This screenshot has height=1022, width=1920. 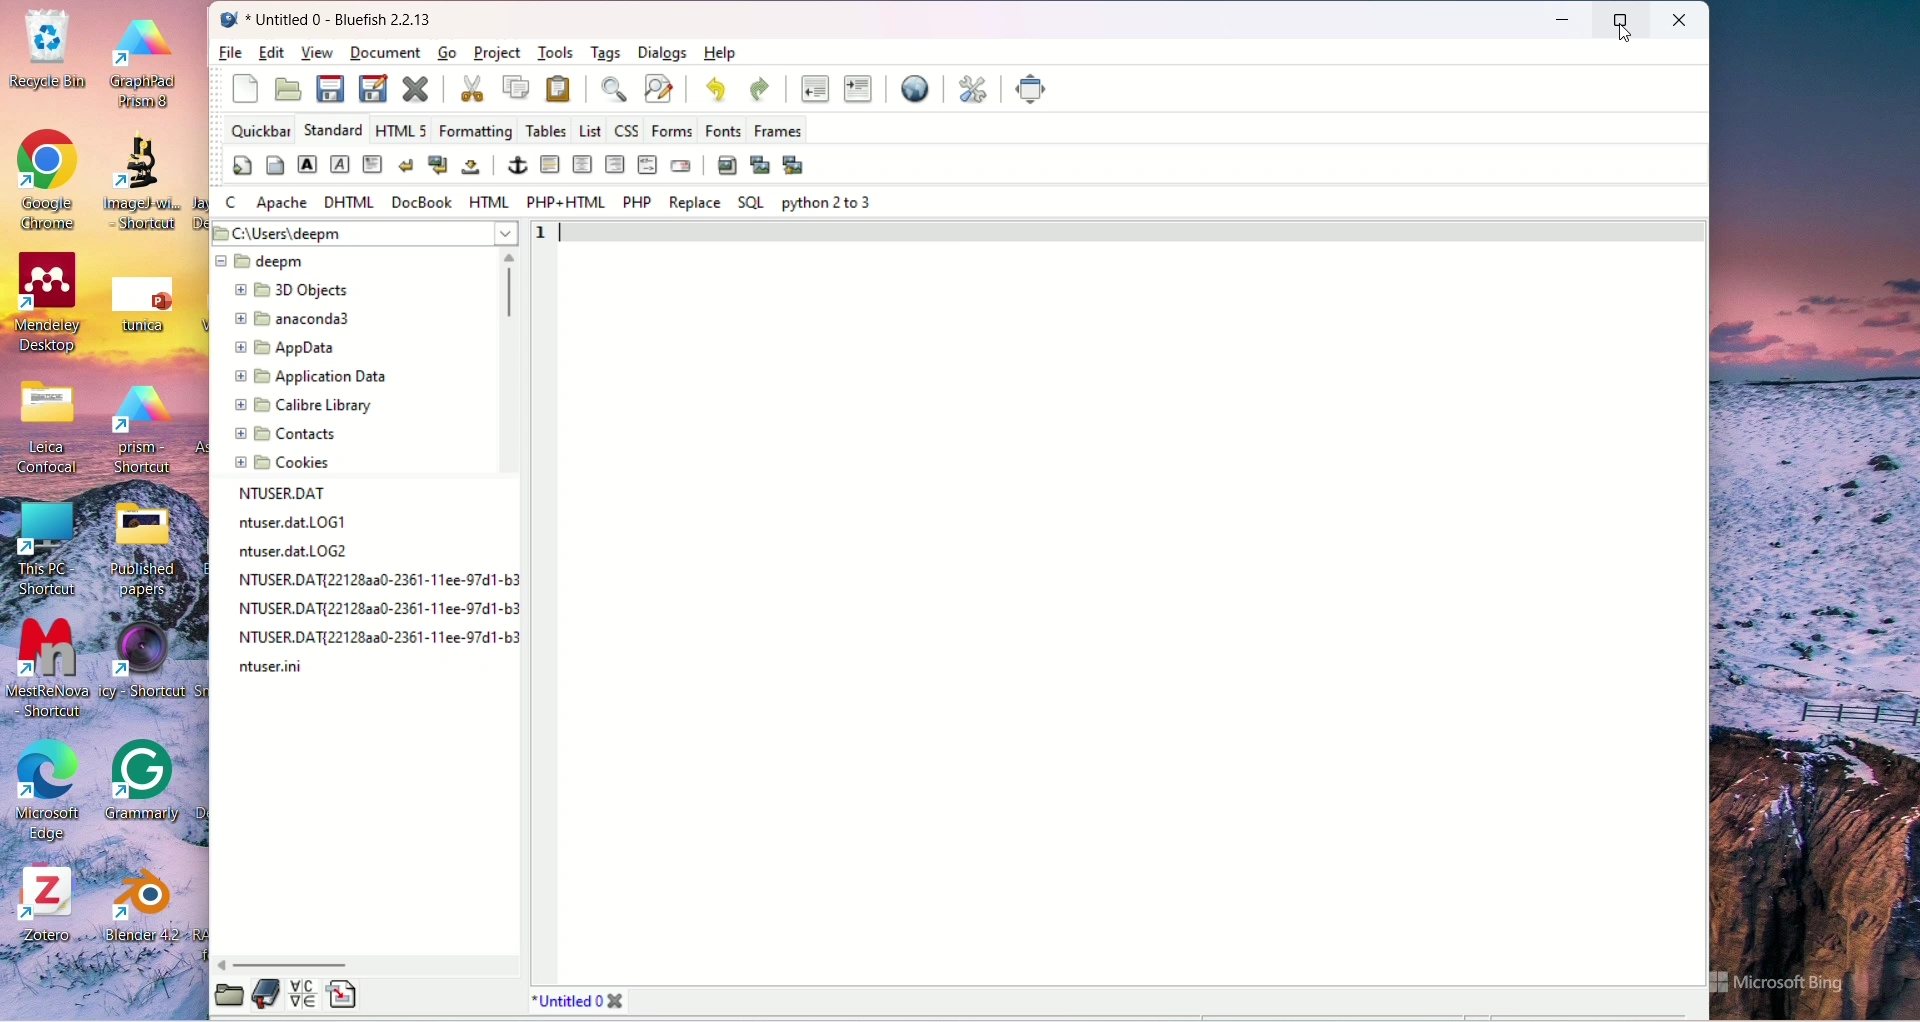 I want to click on vertical scroll bar, so click(x=506, y=365).